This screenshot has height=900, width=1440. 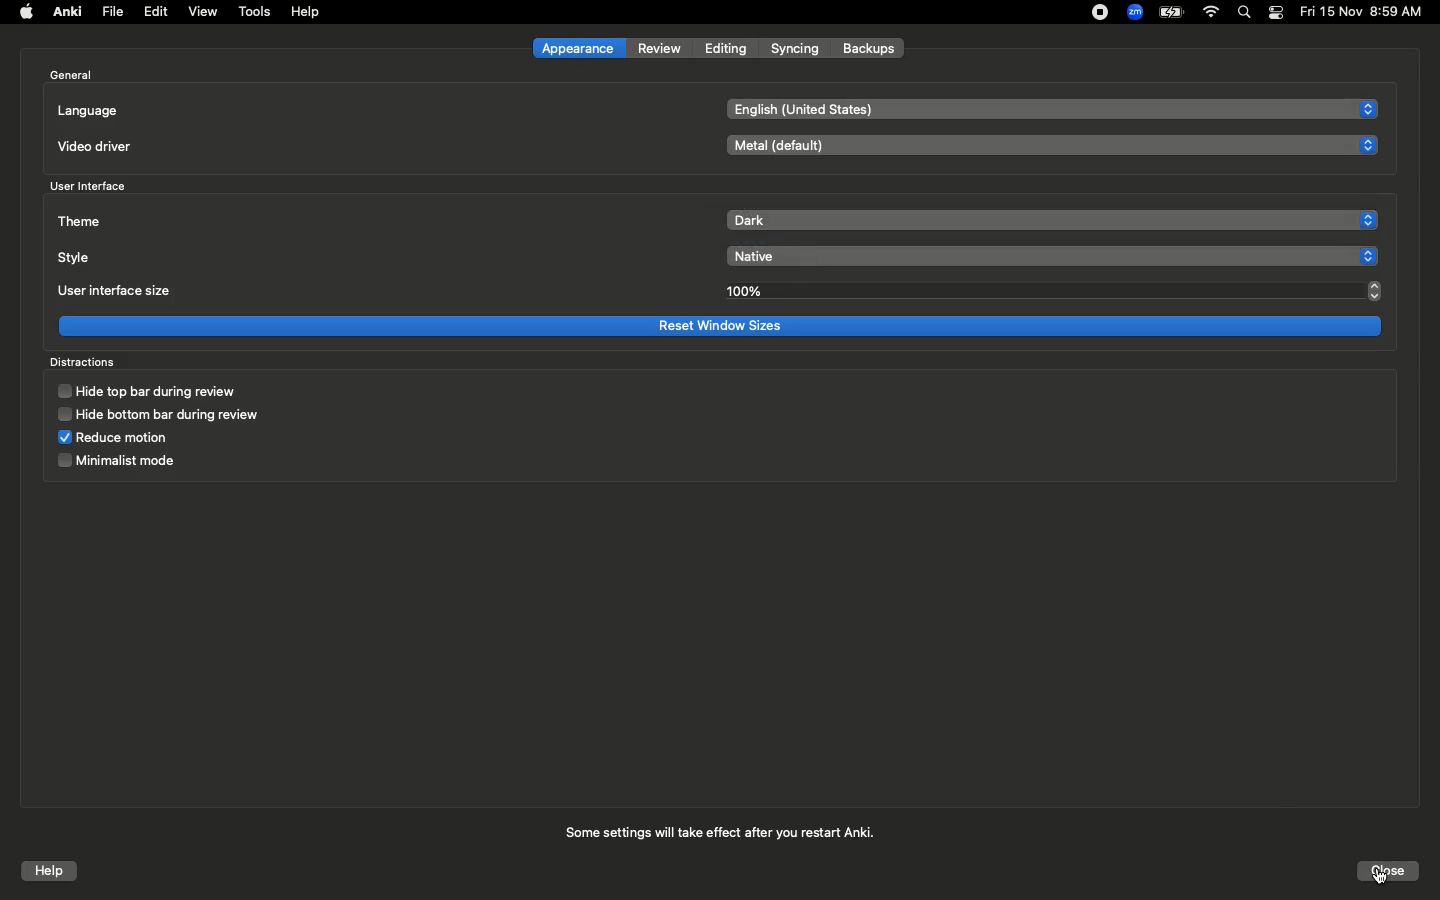 I want to click on User interface size, so click(x=116, y=291).